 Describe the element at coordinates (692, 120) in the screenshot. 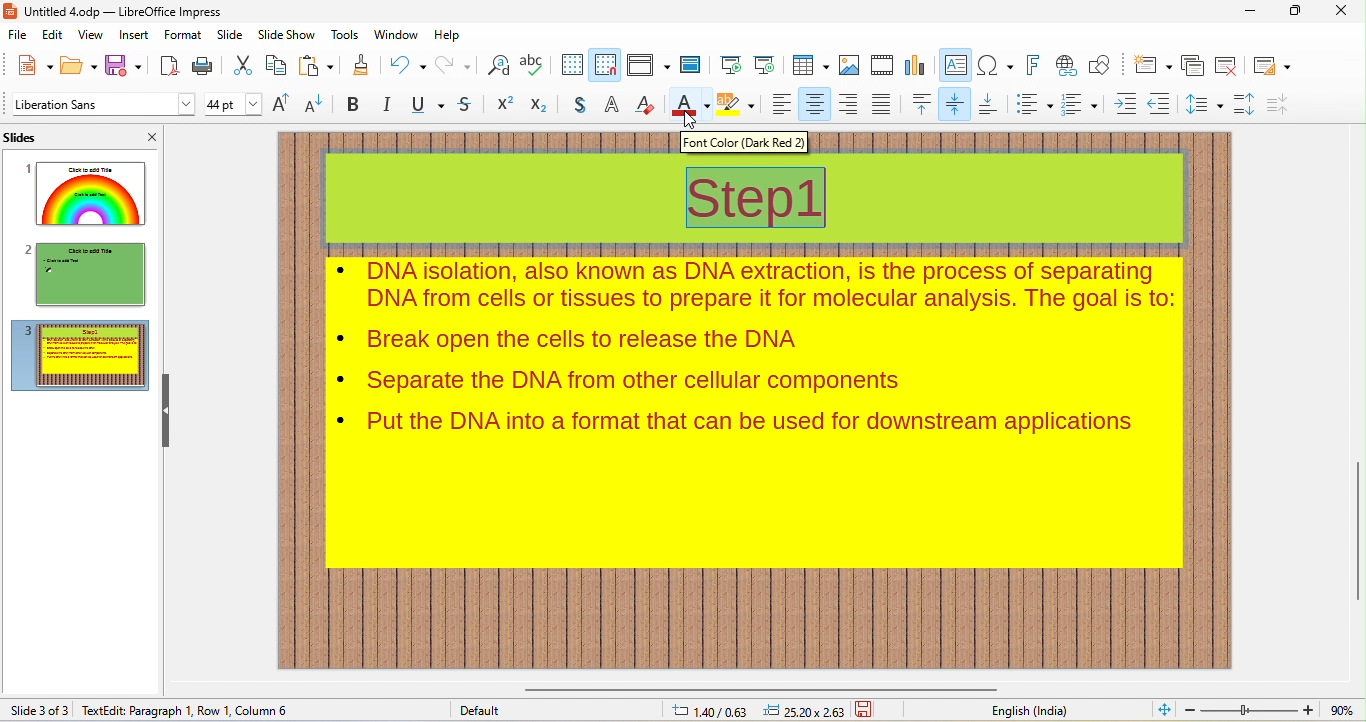

I see `cursor` at that location.